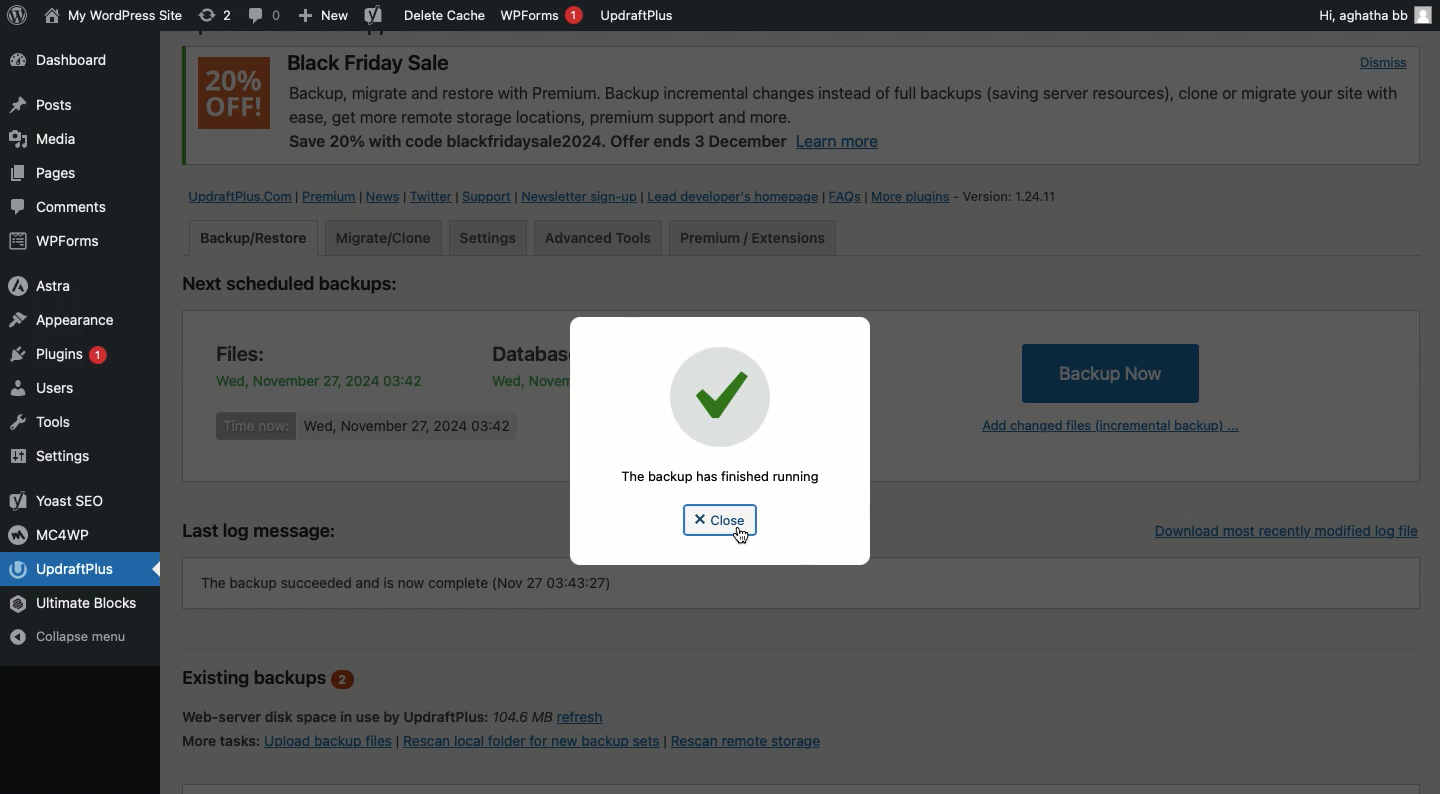 The height and width of the screenshot is (794, 1440). I want to click on Upload backup files, so click(329, 744).